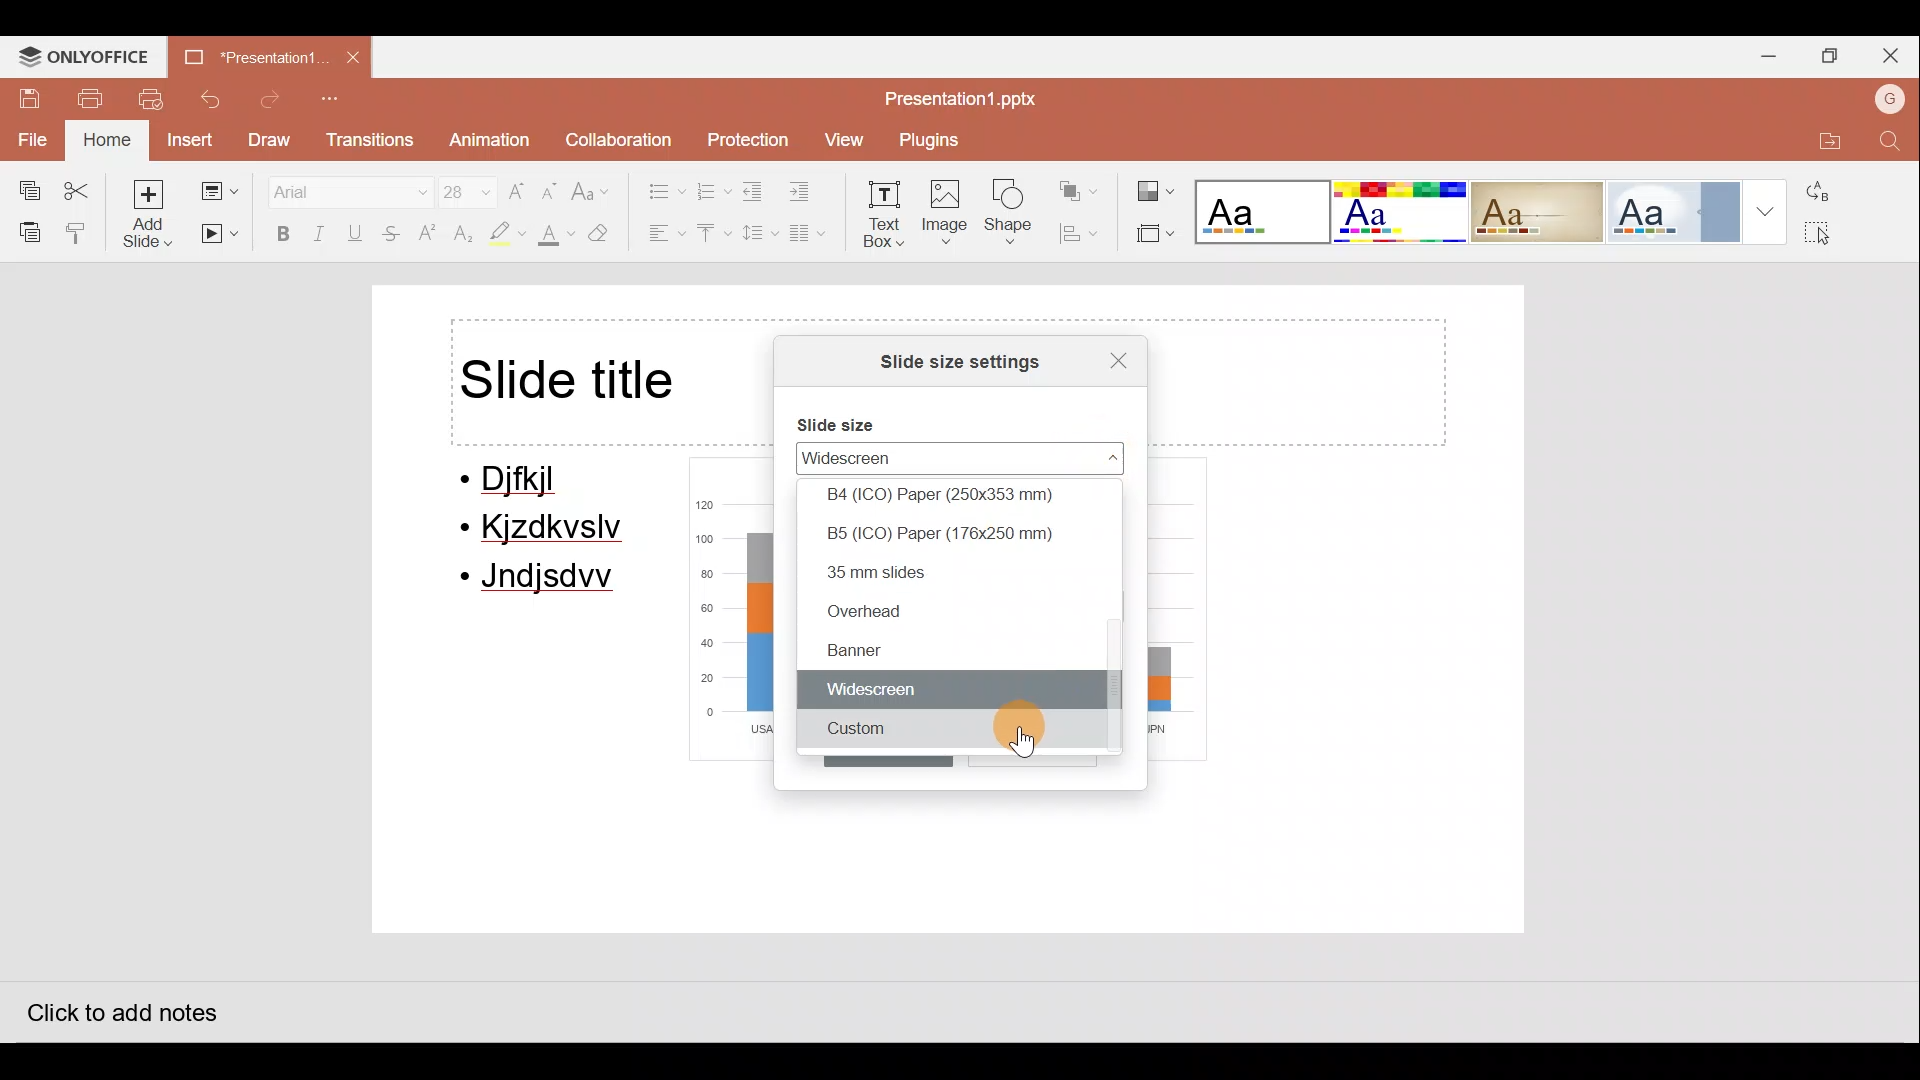  I want to click on Draw, so click(272, 140).